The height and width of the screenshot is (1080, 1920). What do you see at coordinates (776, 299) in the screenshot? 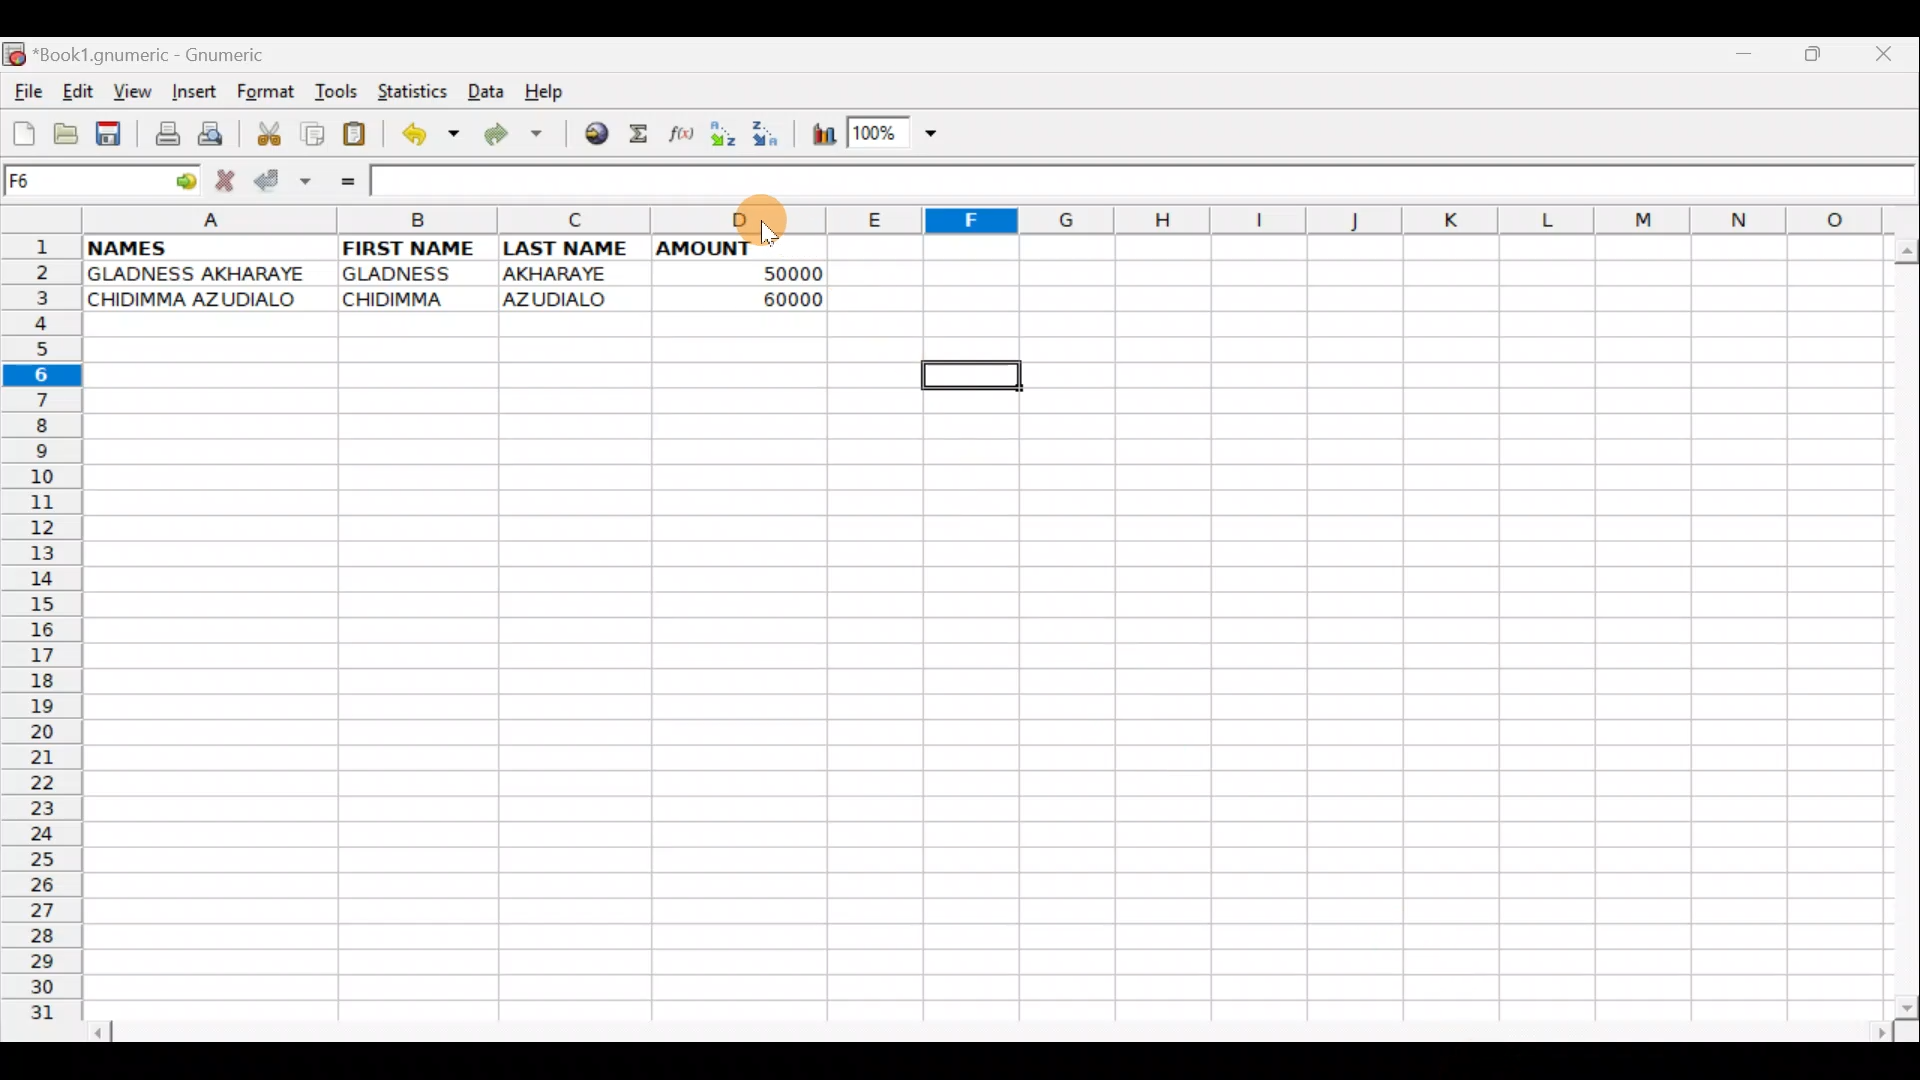
I see `60000` at bounding box center [776, 299].